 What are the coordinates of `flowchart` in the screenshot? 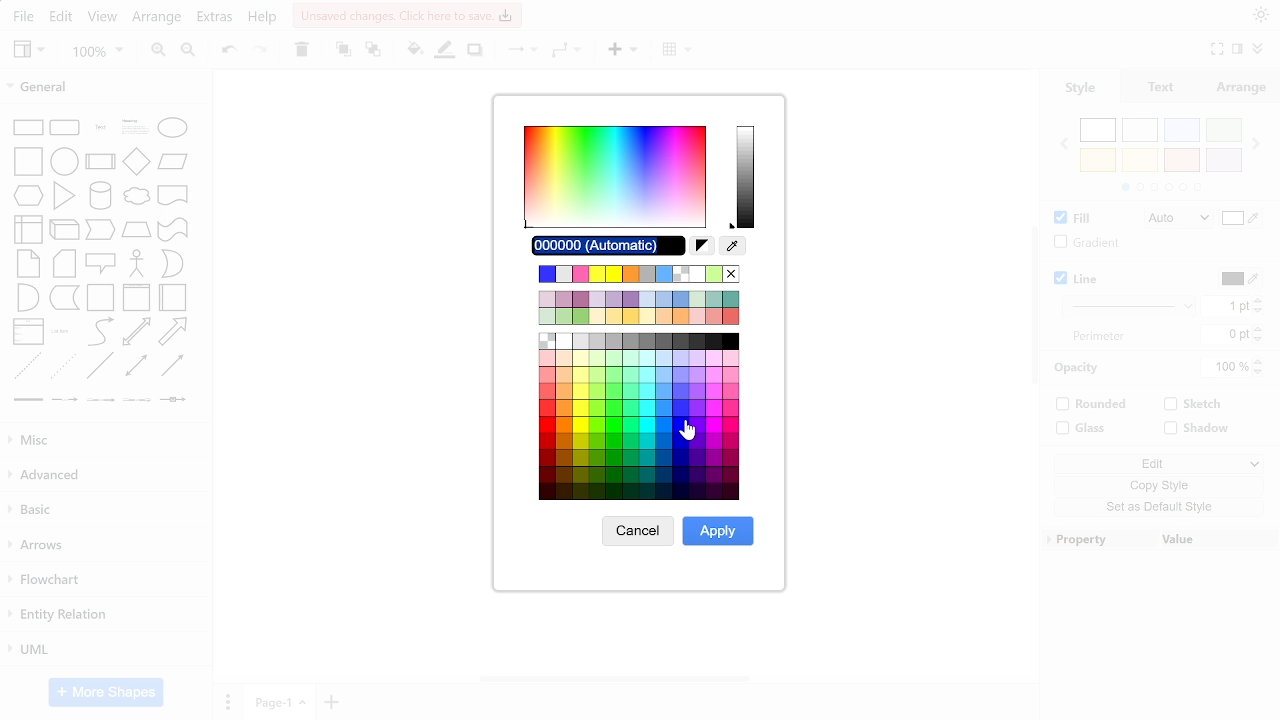 It's located at (102, 579).